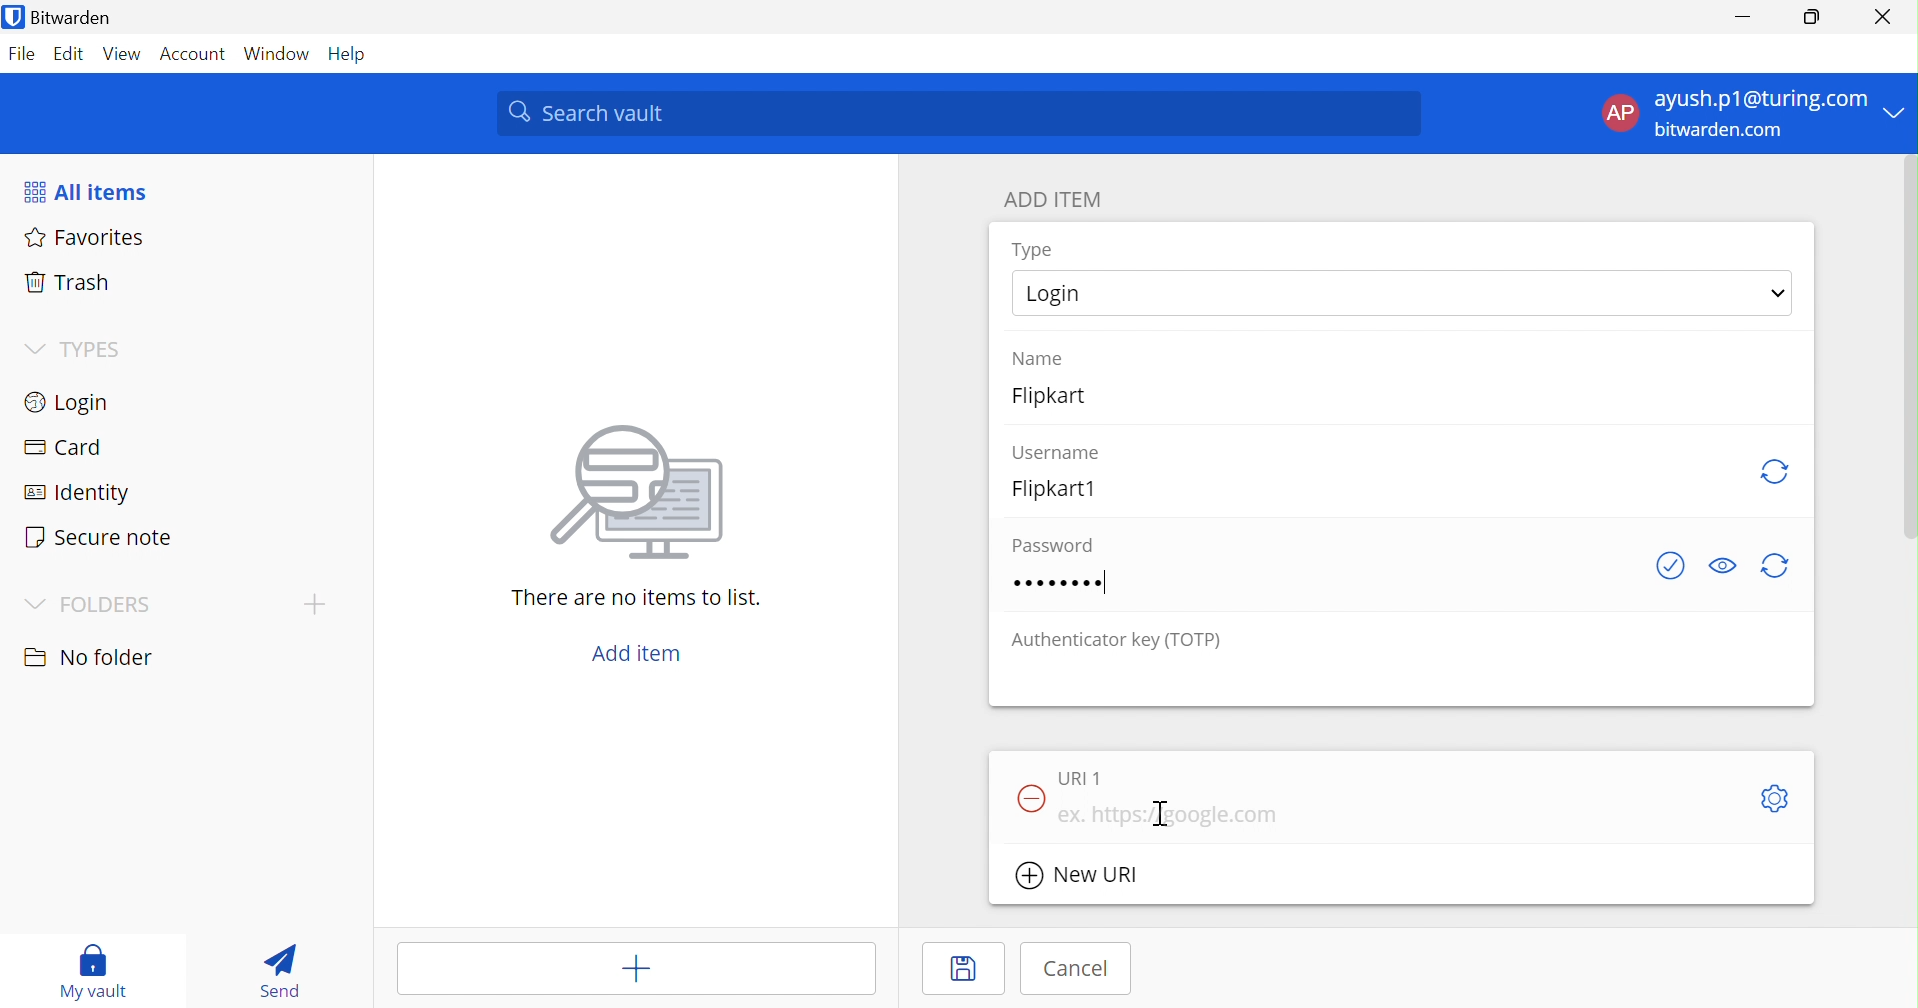  I want to click on New URL, so click(1090, 877).